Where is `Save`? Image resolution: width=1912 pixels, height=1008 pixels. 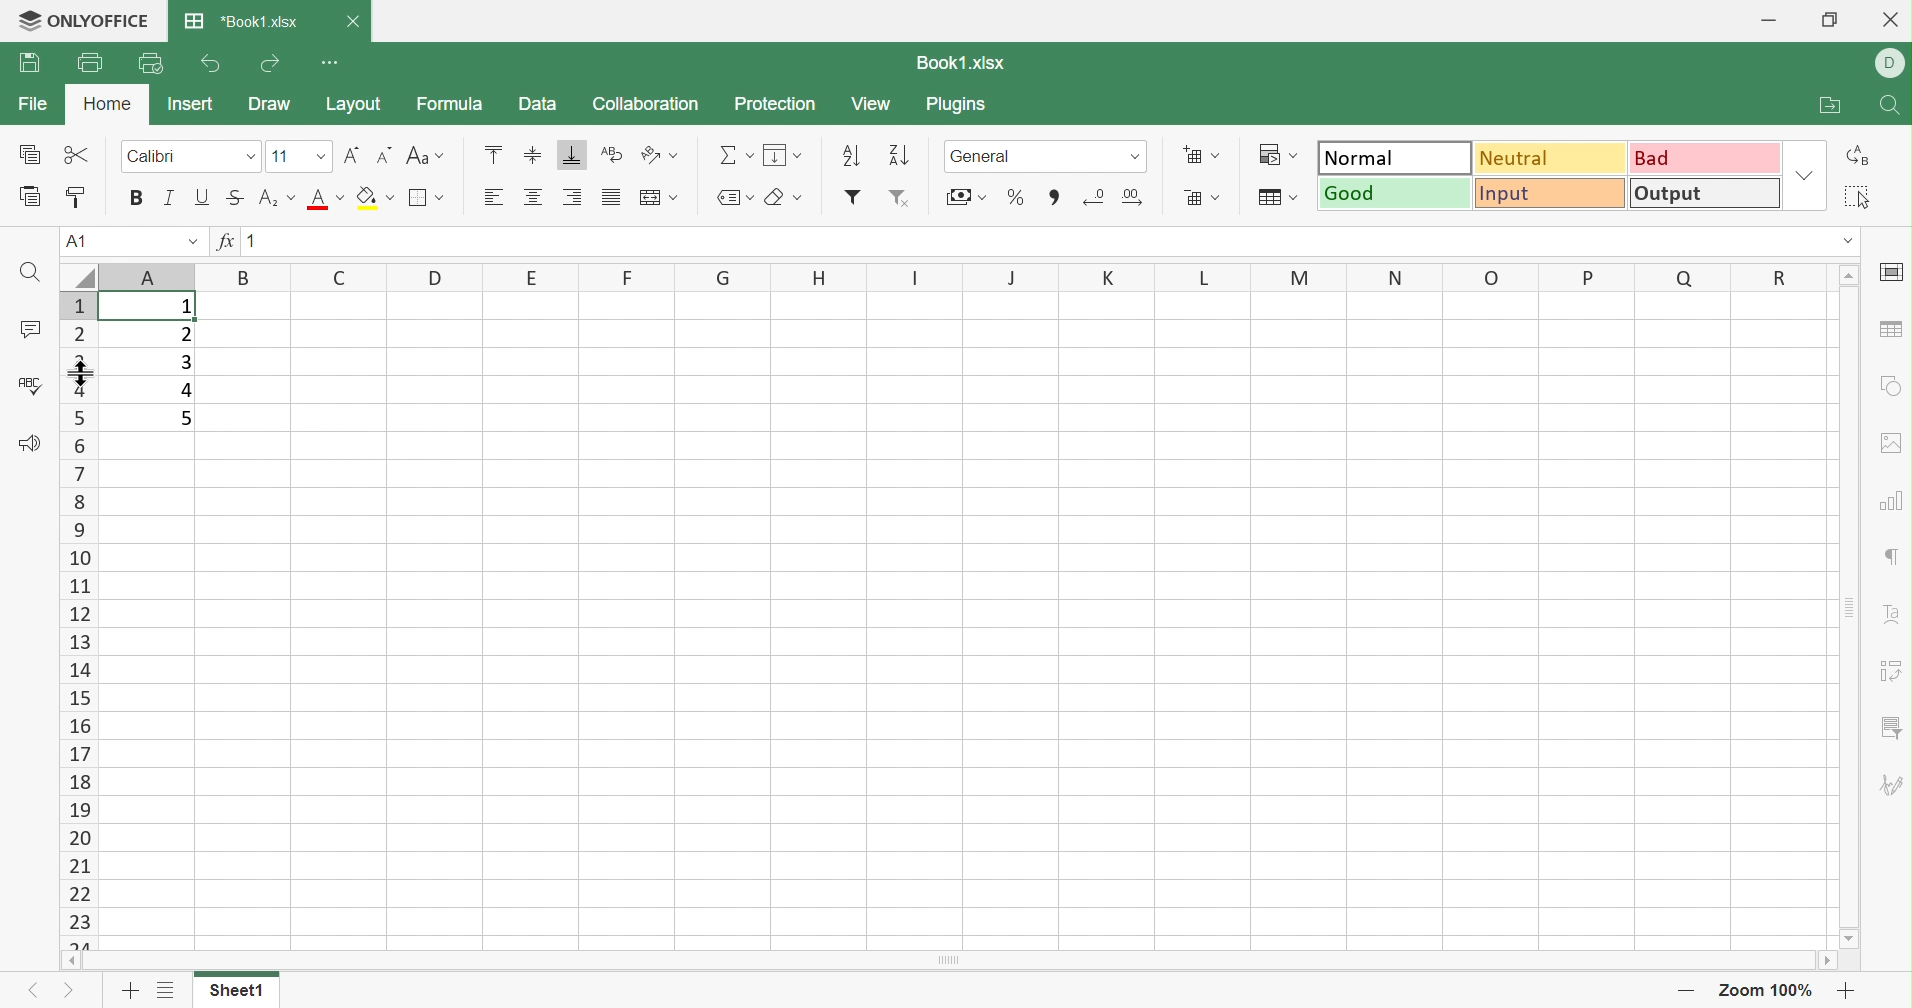 Save is located at coordinates (30, 62).